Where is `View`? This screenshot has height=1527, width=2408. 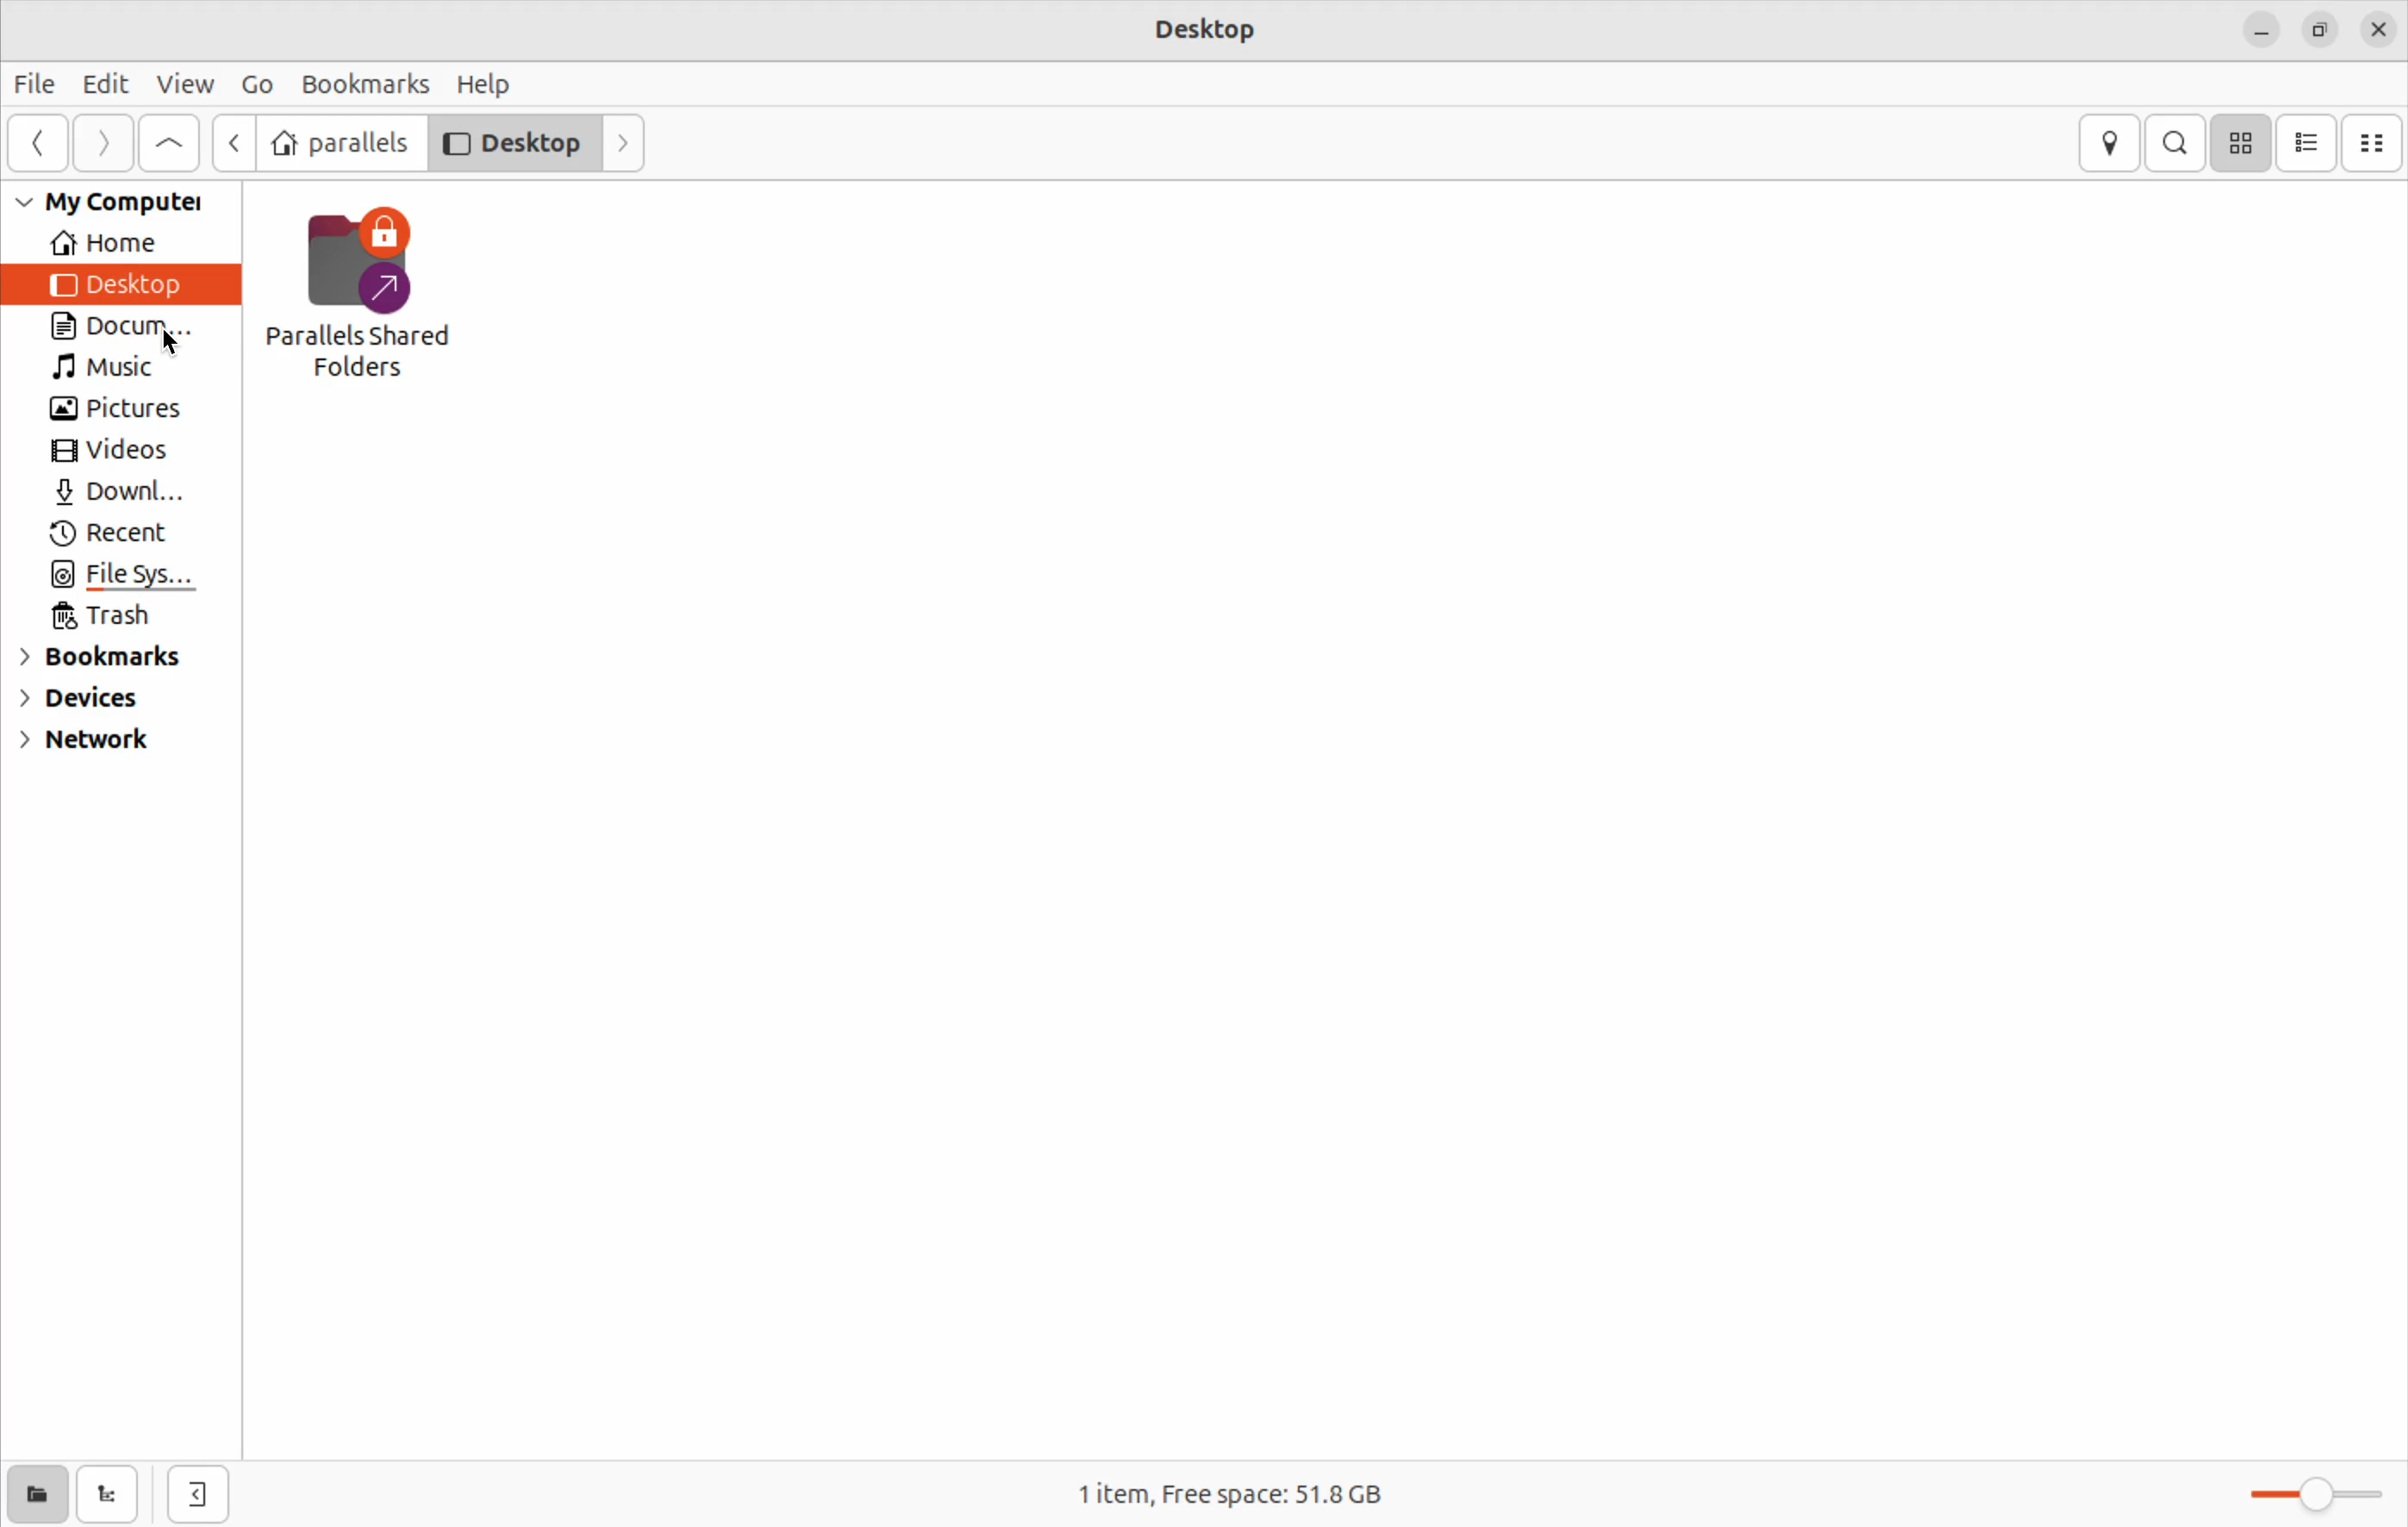
View is located at coordinates (186, 80).